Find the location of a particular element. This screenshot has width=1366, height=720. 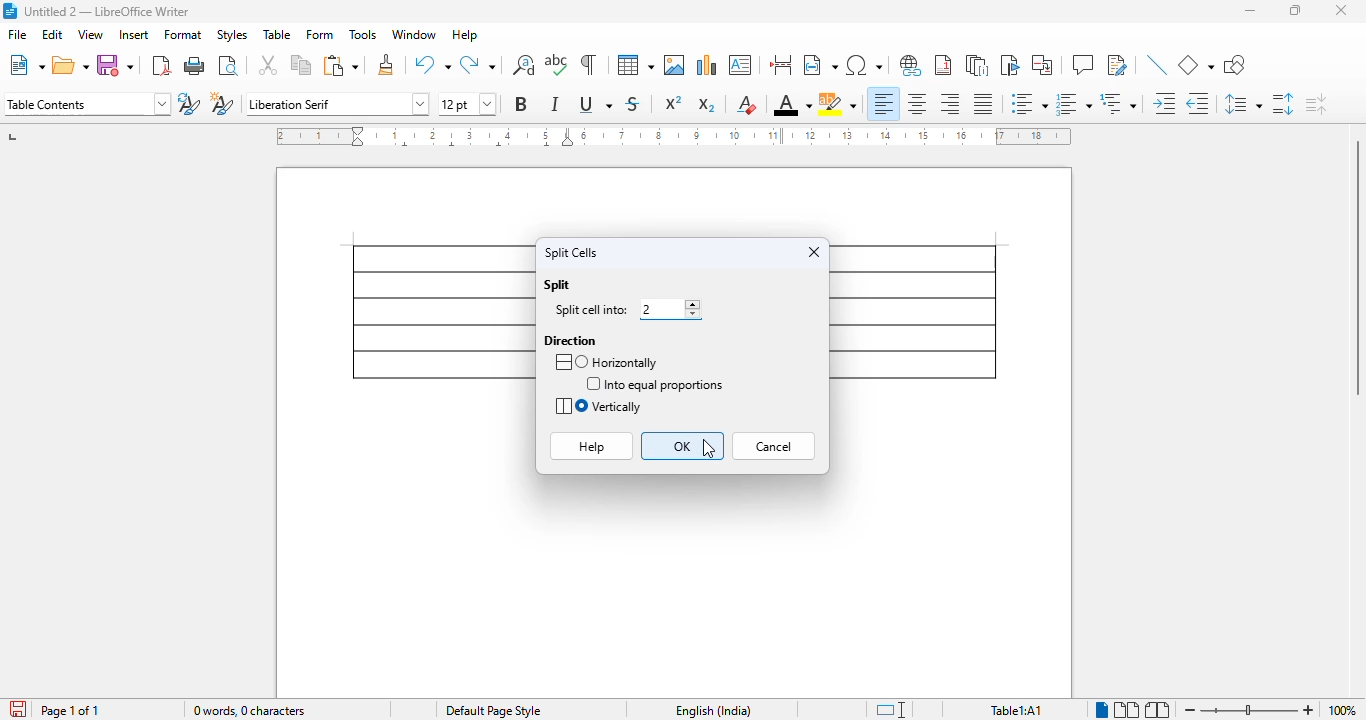

increase paragraph spacing is located at coordinates (1282, 104).